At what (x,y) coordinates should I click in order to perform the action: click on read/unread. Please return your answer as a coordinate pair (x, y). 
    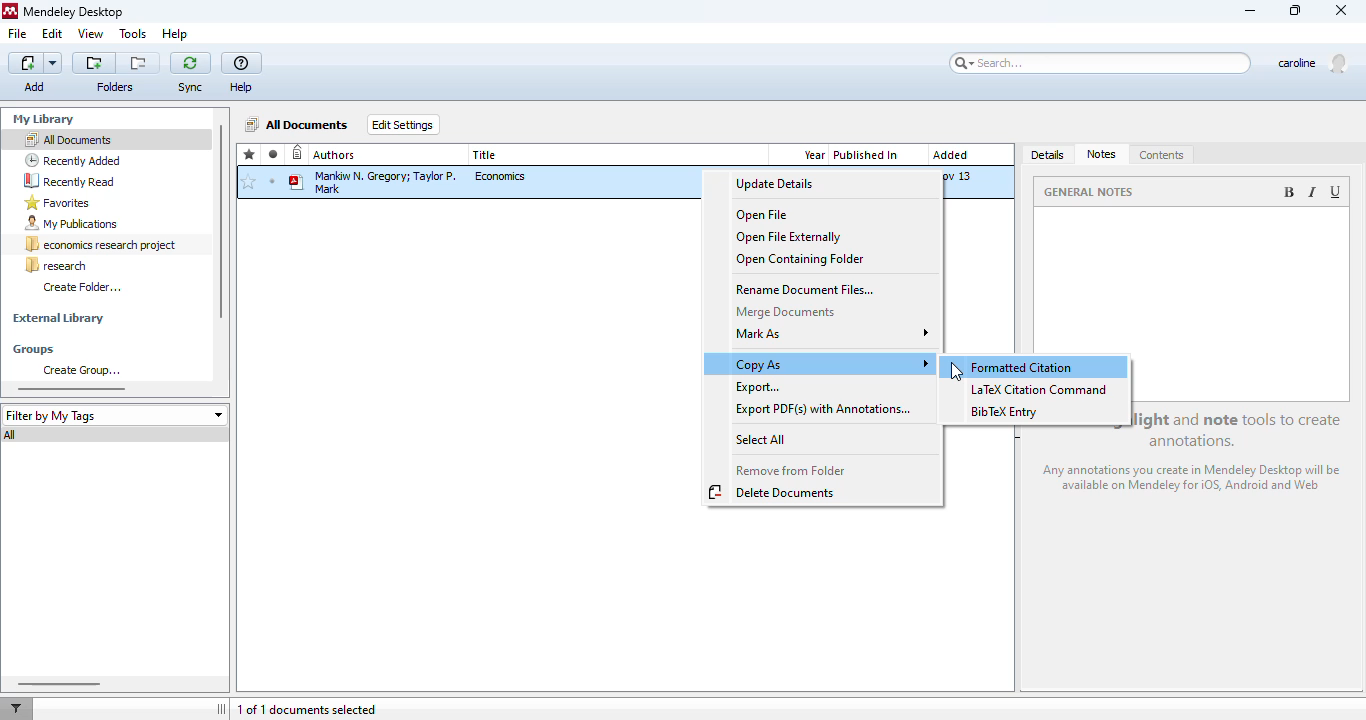
    Looking at the image, I should click on (274, 154).